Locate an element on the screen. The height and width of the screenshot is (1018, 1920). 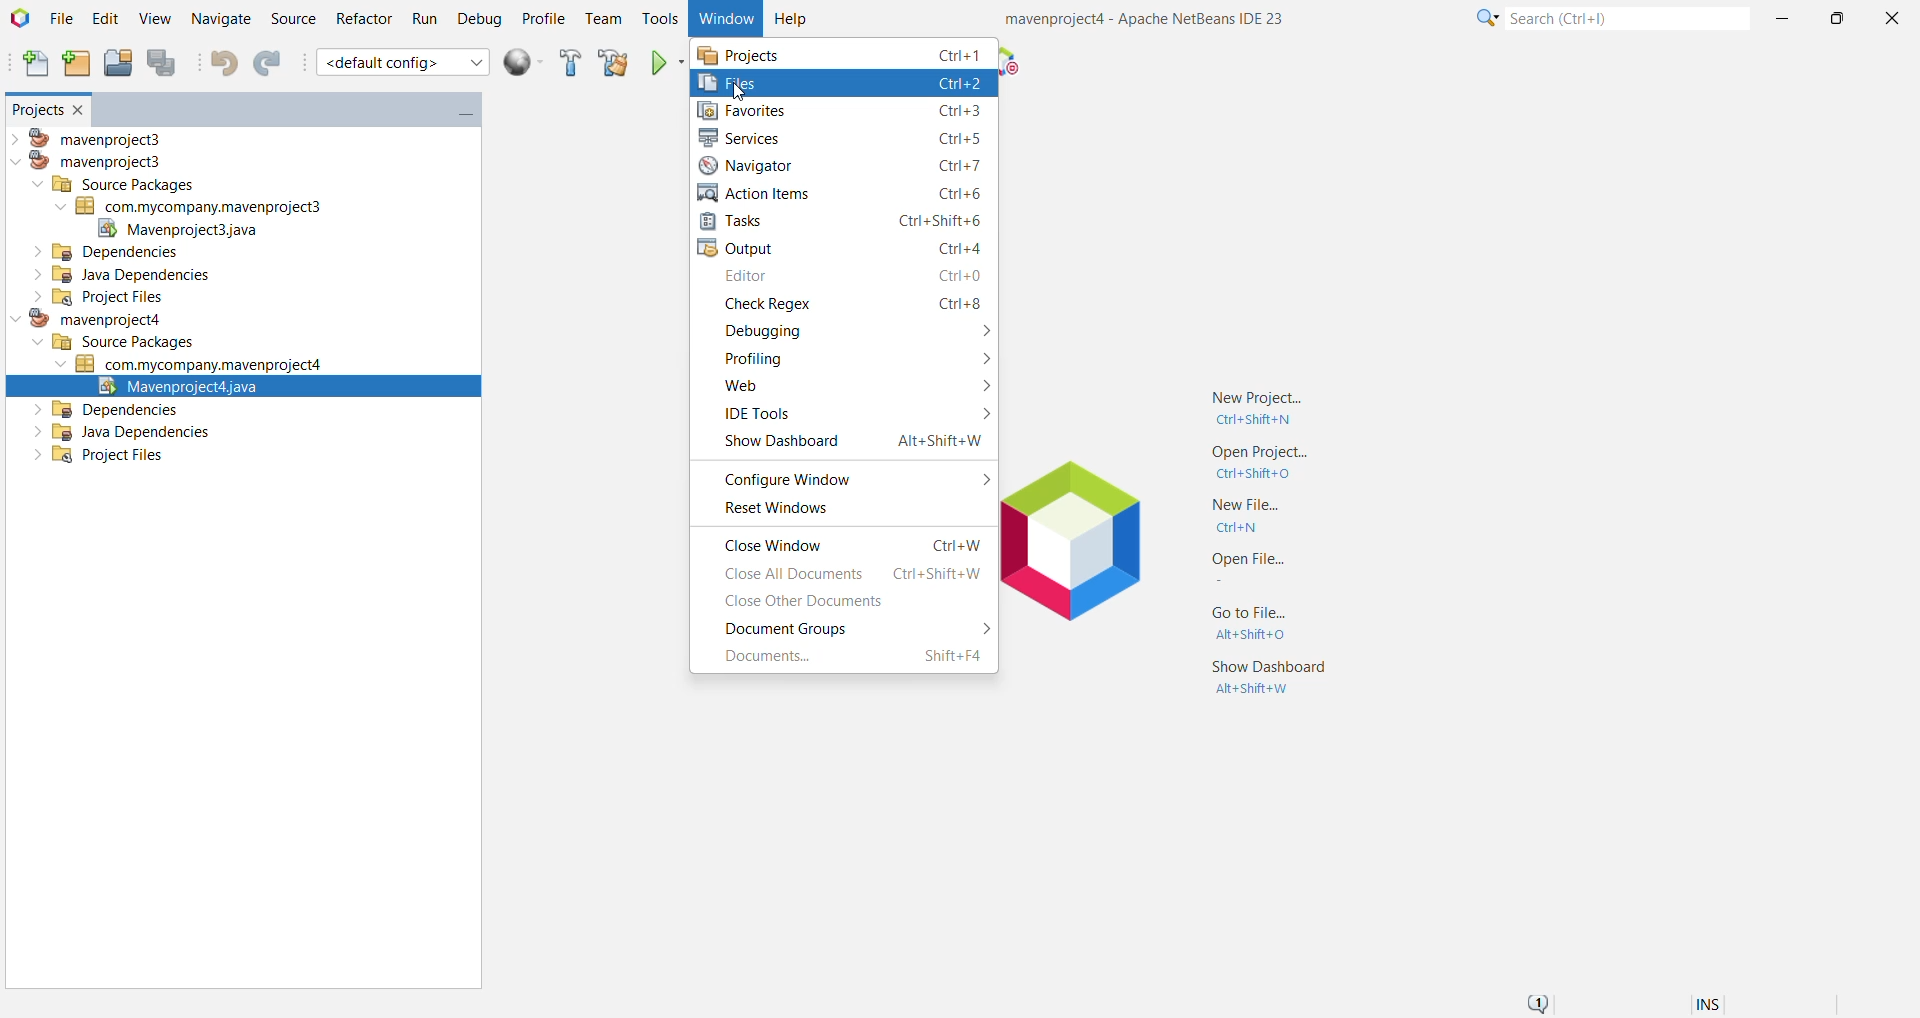
Open File is located at coordinates (1241, 568).